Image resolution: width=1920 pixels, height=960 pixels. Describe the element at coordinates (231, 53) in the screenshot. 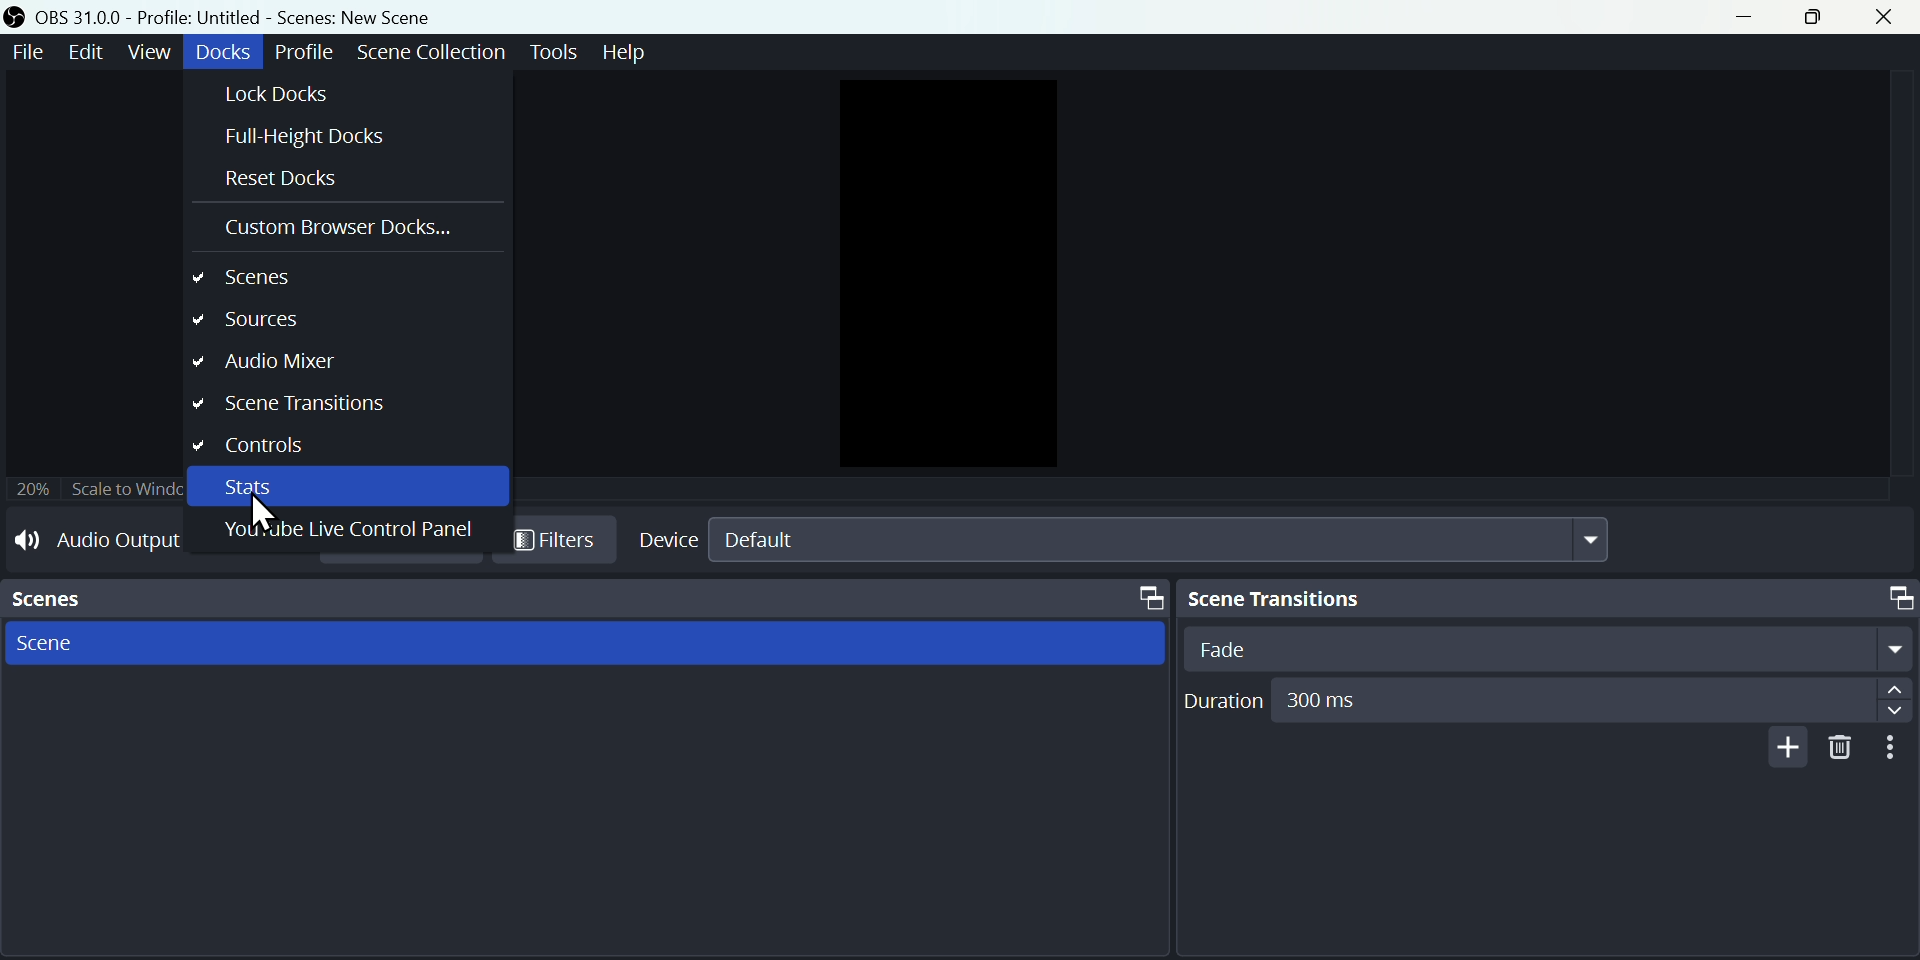

I see `91606` at that location.